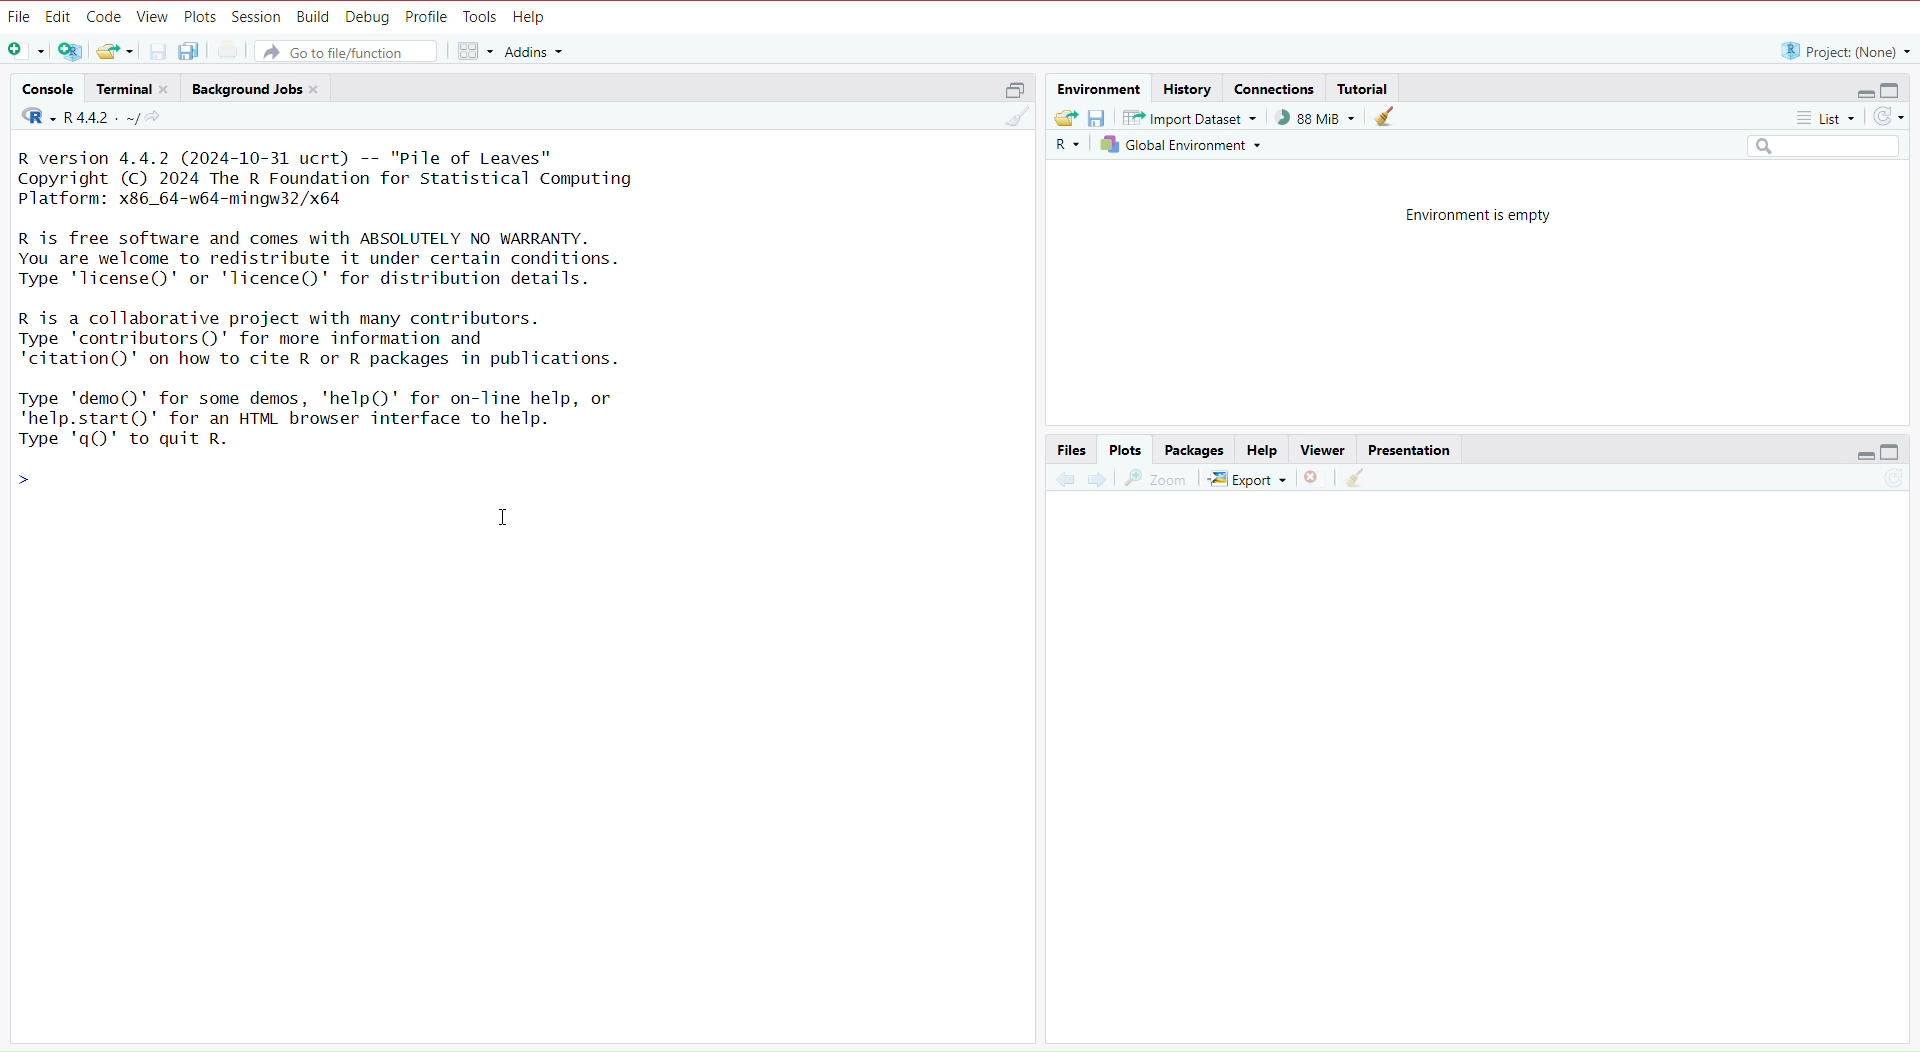  What do you see at coordinates (1893, 452) in the screenshot?
I see `collapse` at bounding box center [1893, 452].